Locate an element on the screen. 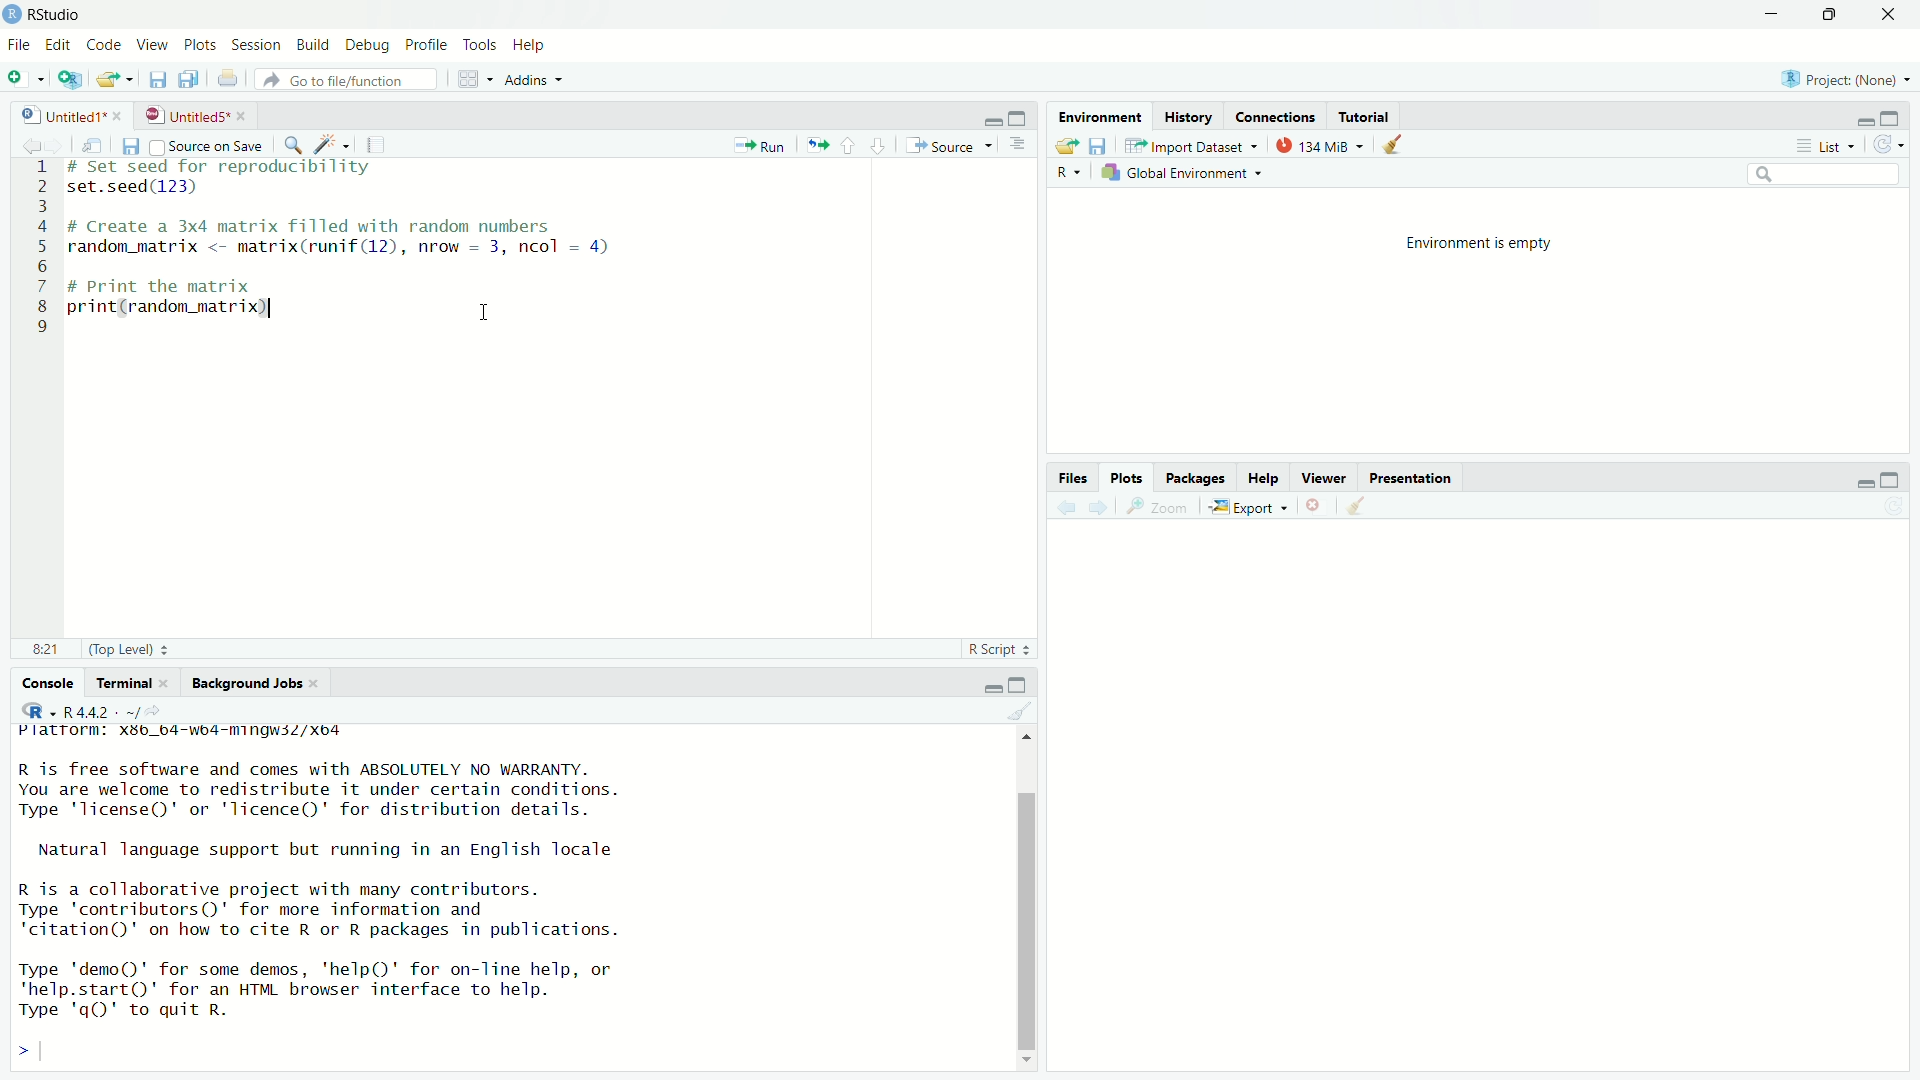 The width and height of the screenshot is (1920, 1080). back is located at coordinates (1068, 509).